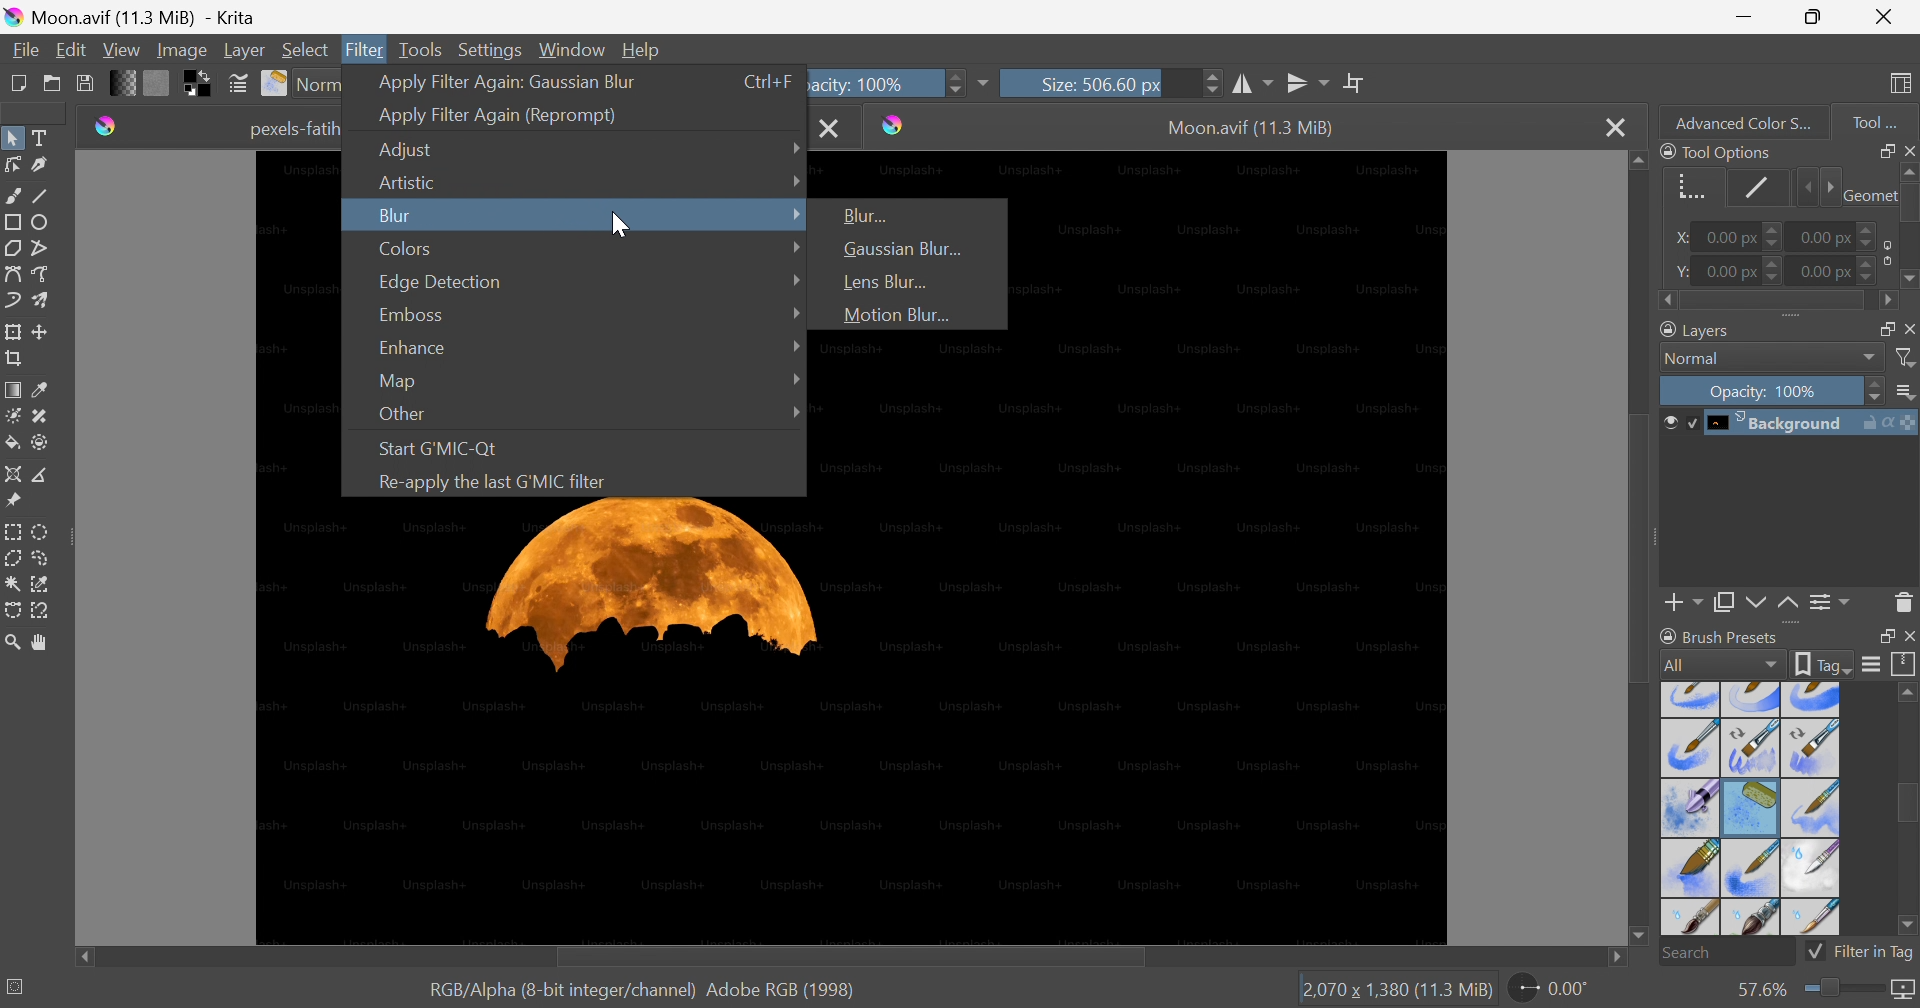 Image resolution: width=1920 pixels, height=1008 pixels. What do you see at coordinates (1846, 992) in the screenshot?
I see `Slider` at bounding box center [1846, 992].